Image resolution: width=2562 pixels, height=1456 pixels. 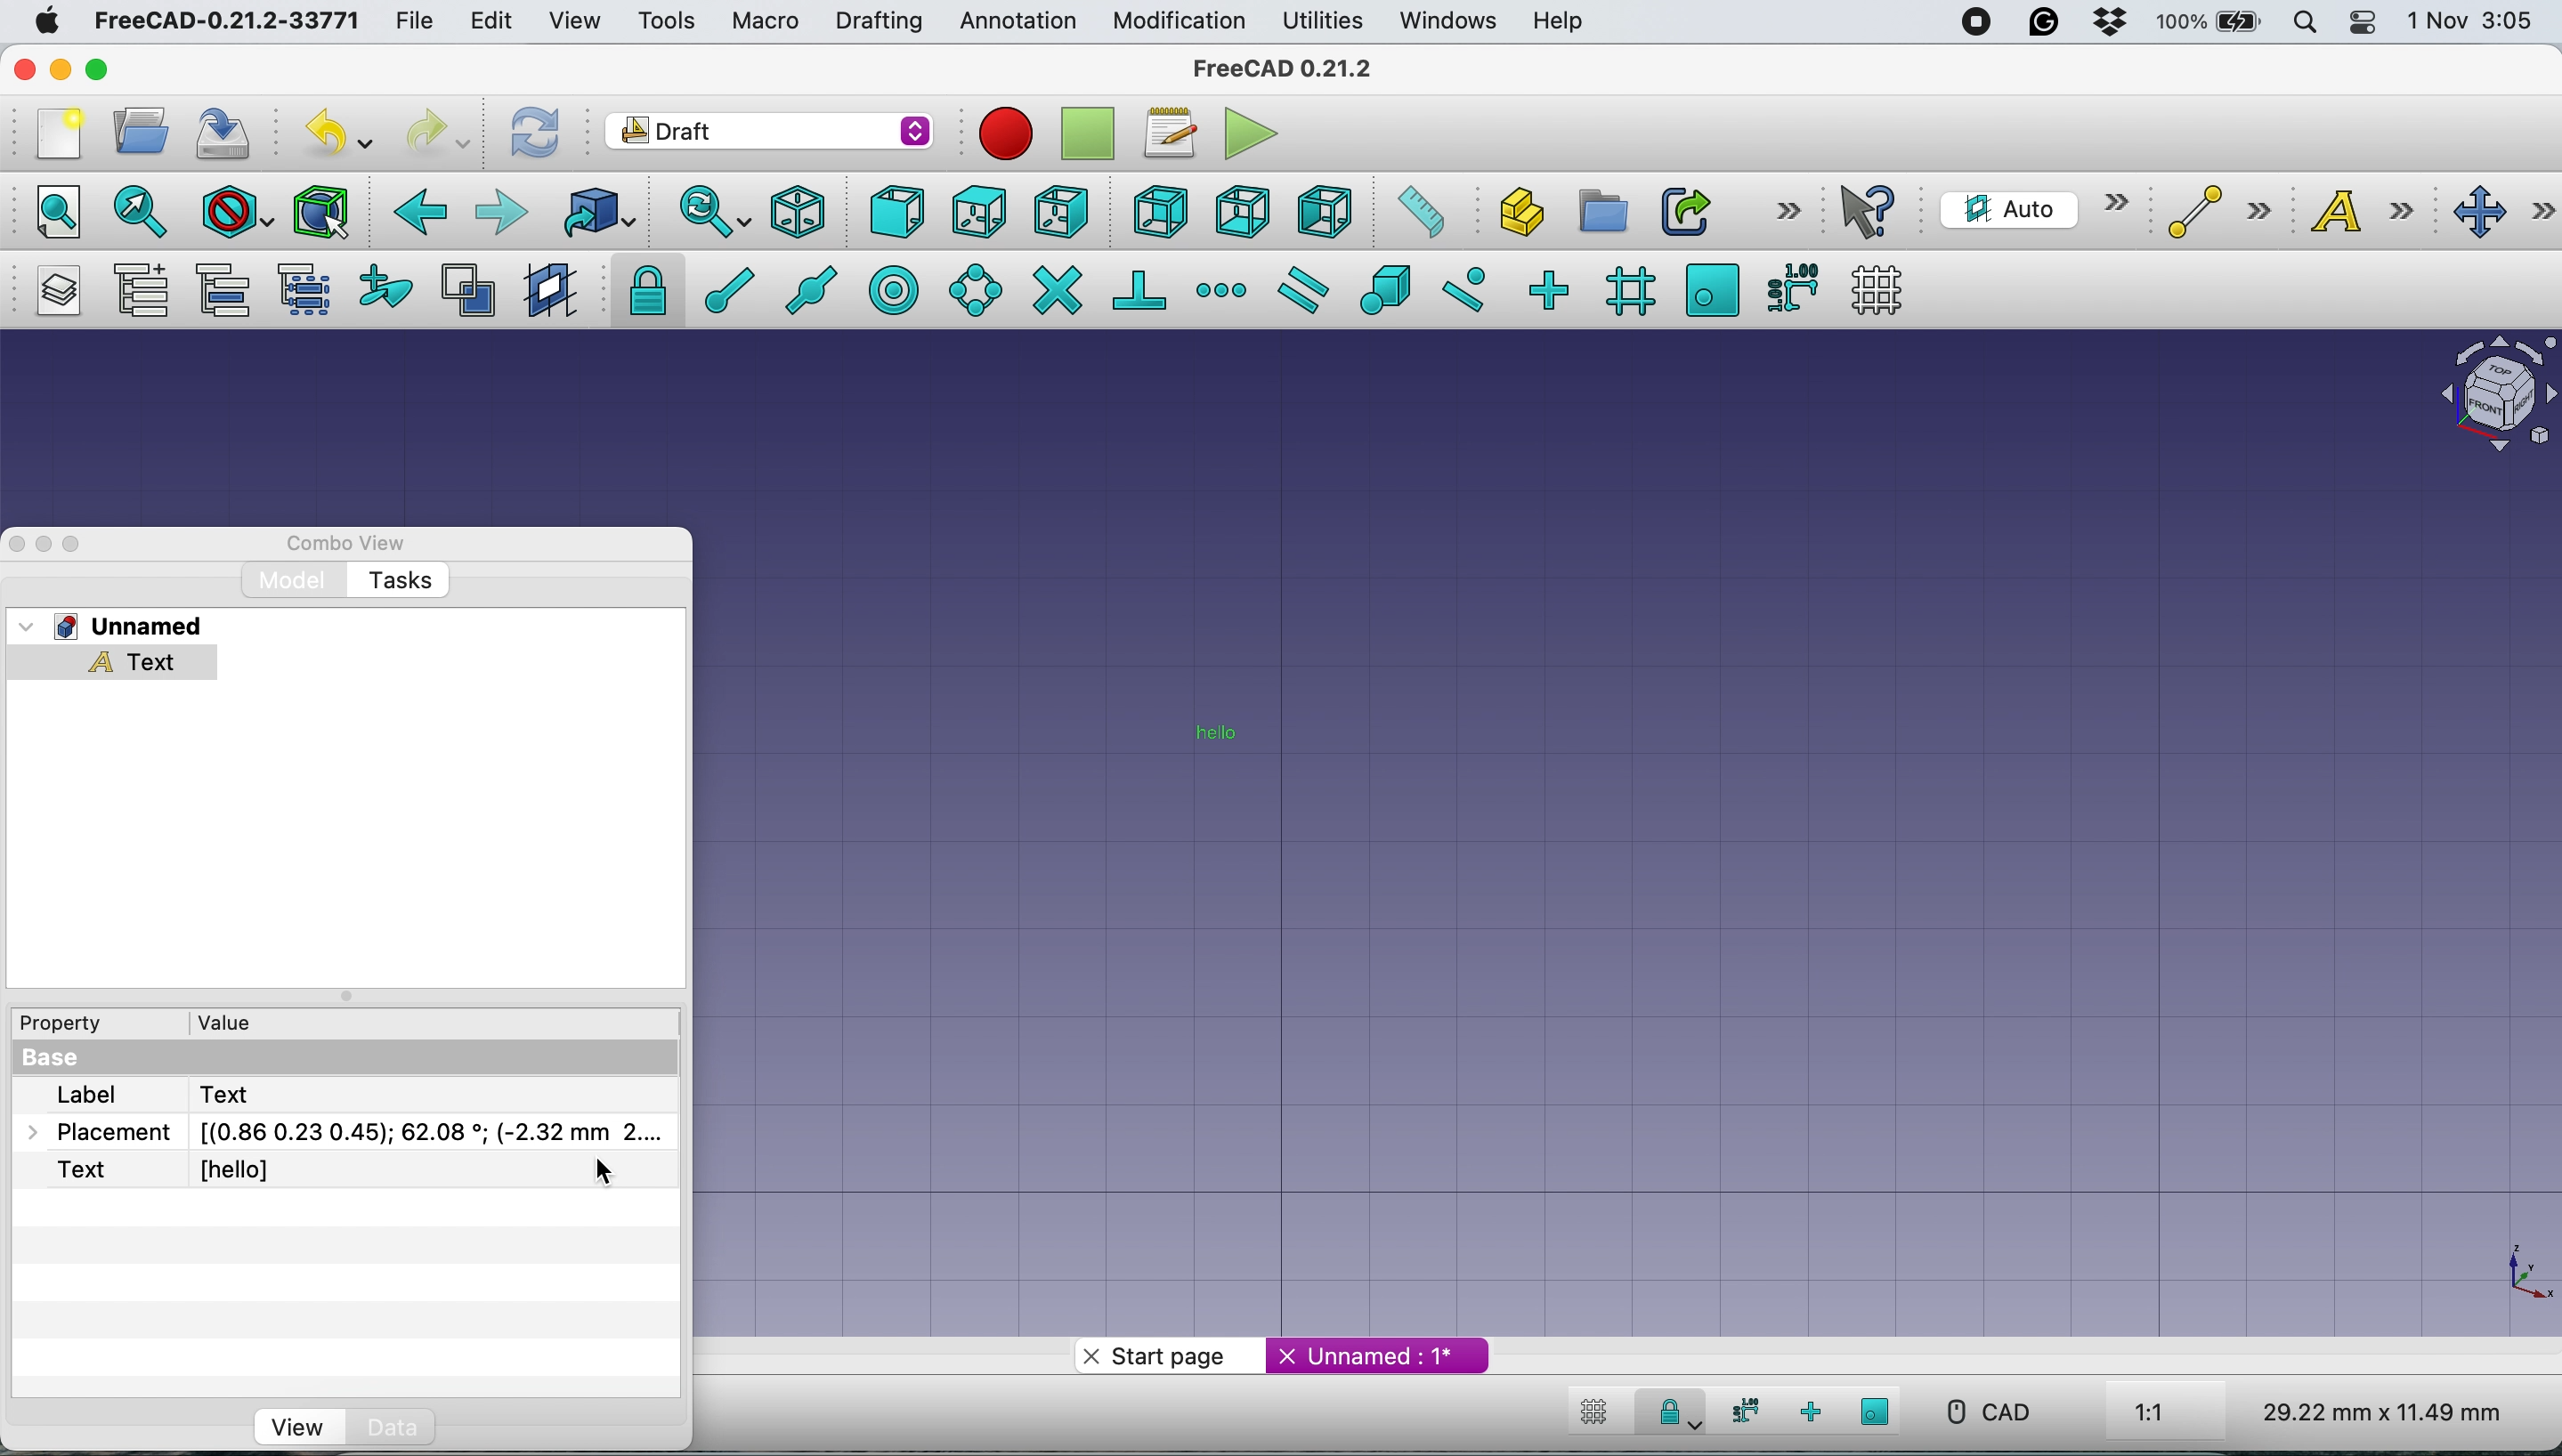 I want to click on toggle grid, so click(x=1877, y=290).